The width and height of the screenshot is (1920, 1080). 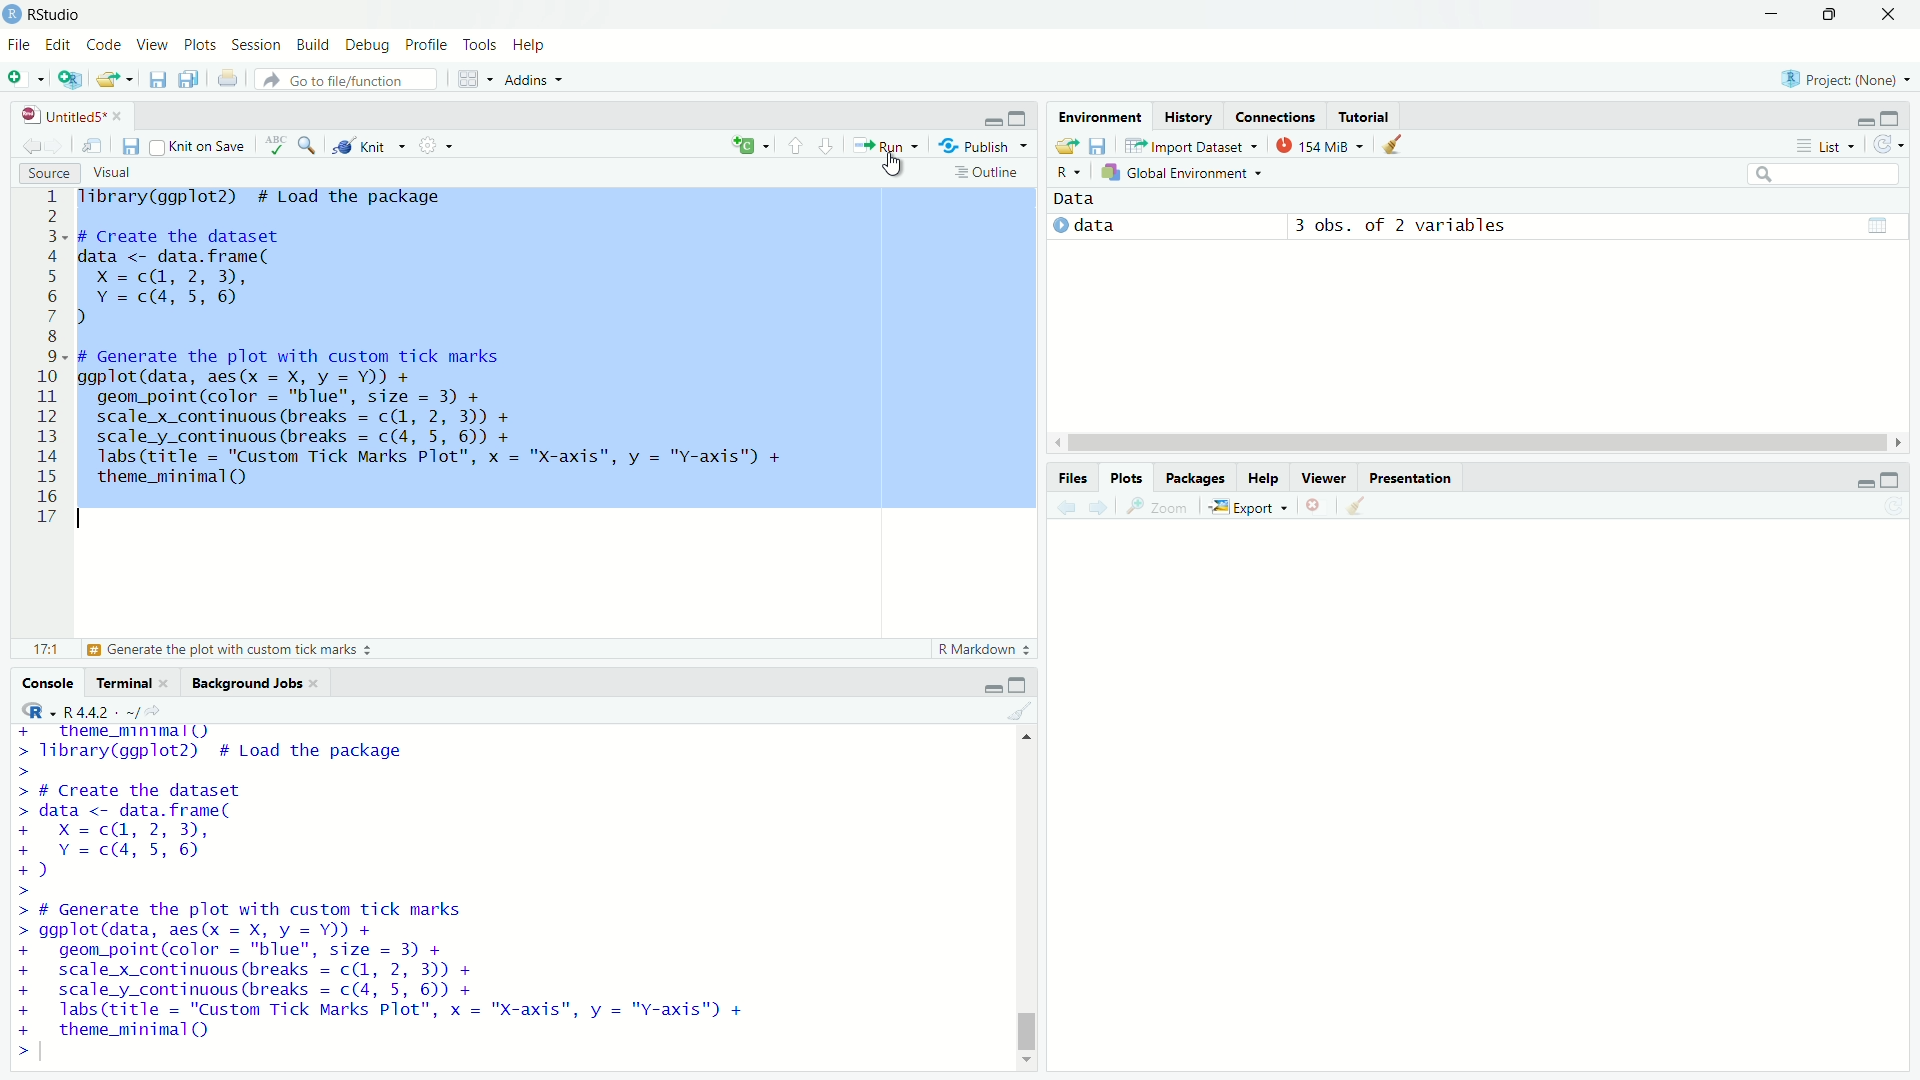 I want to click on save workspace as, so click(x=1103, y=147).